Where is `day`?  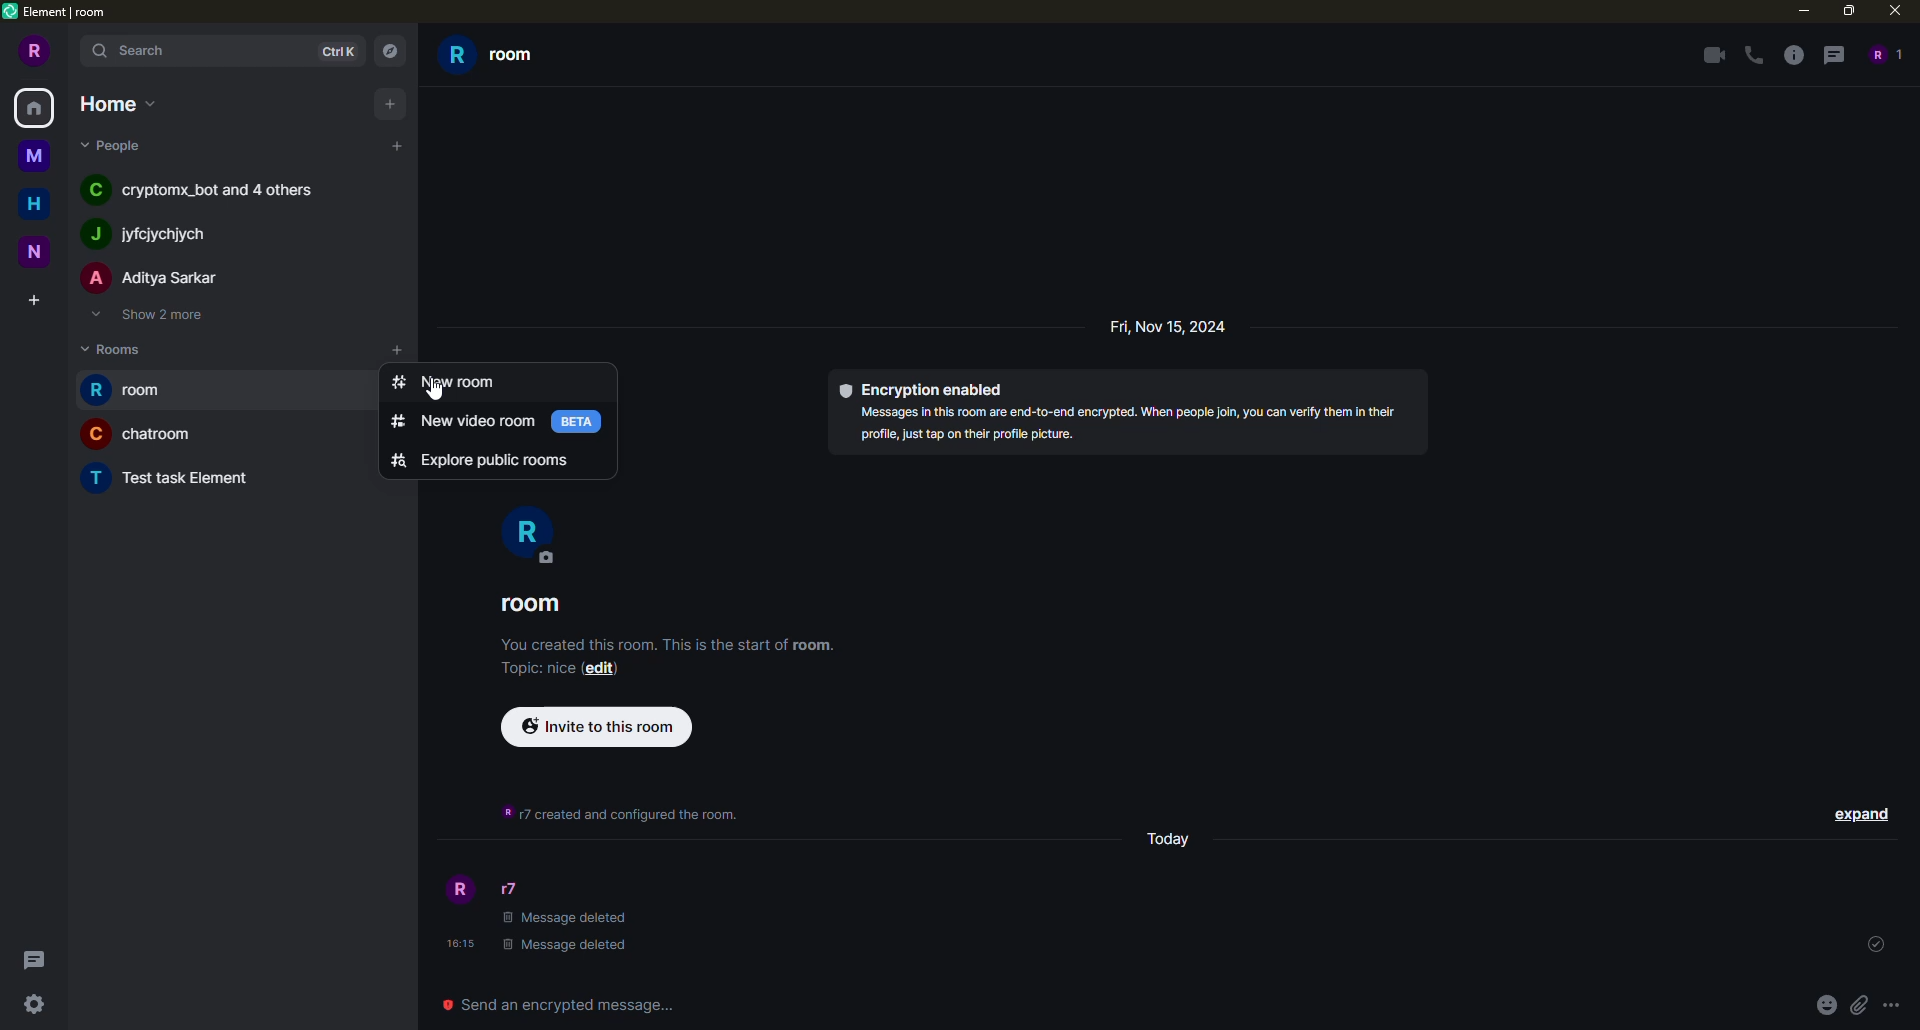
day is located at coordinates (1162, 832).